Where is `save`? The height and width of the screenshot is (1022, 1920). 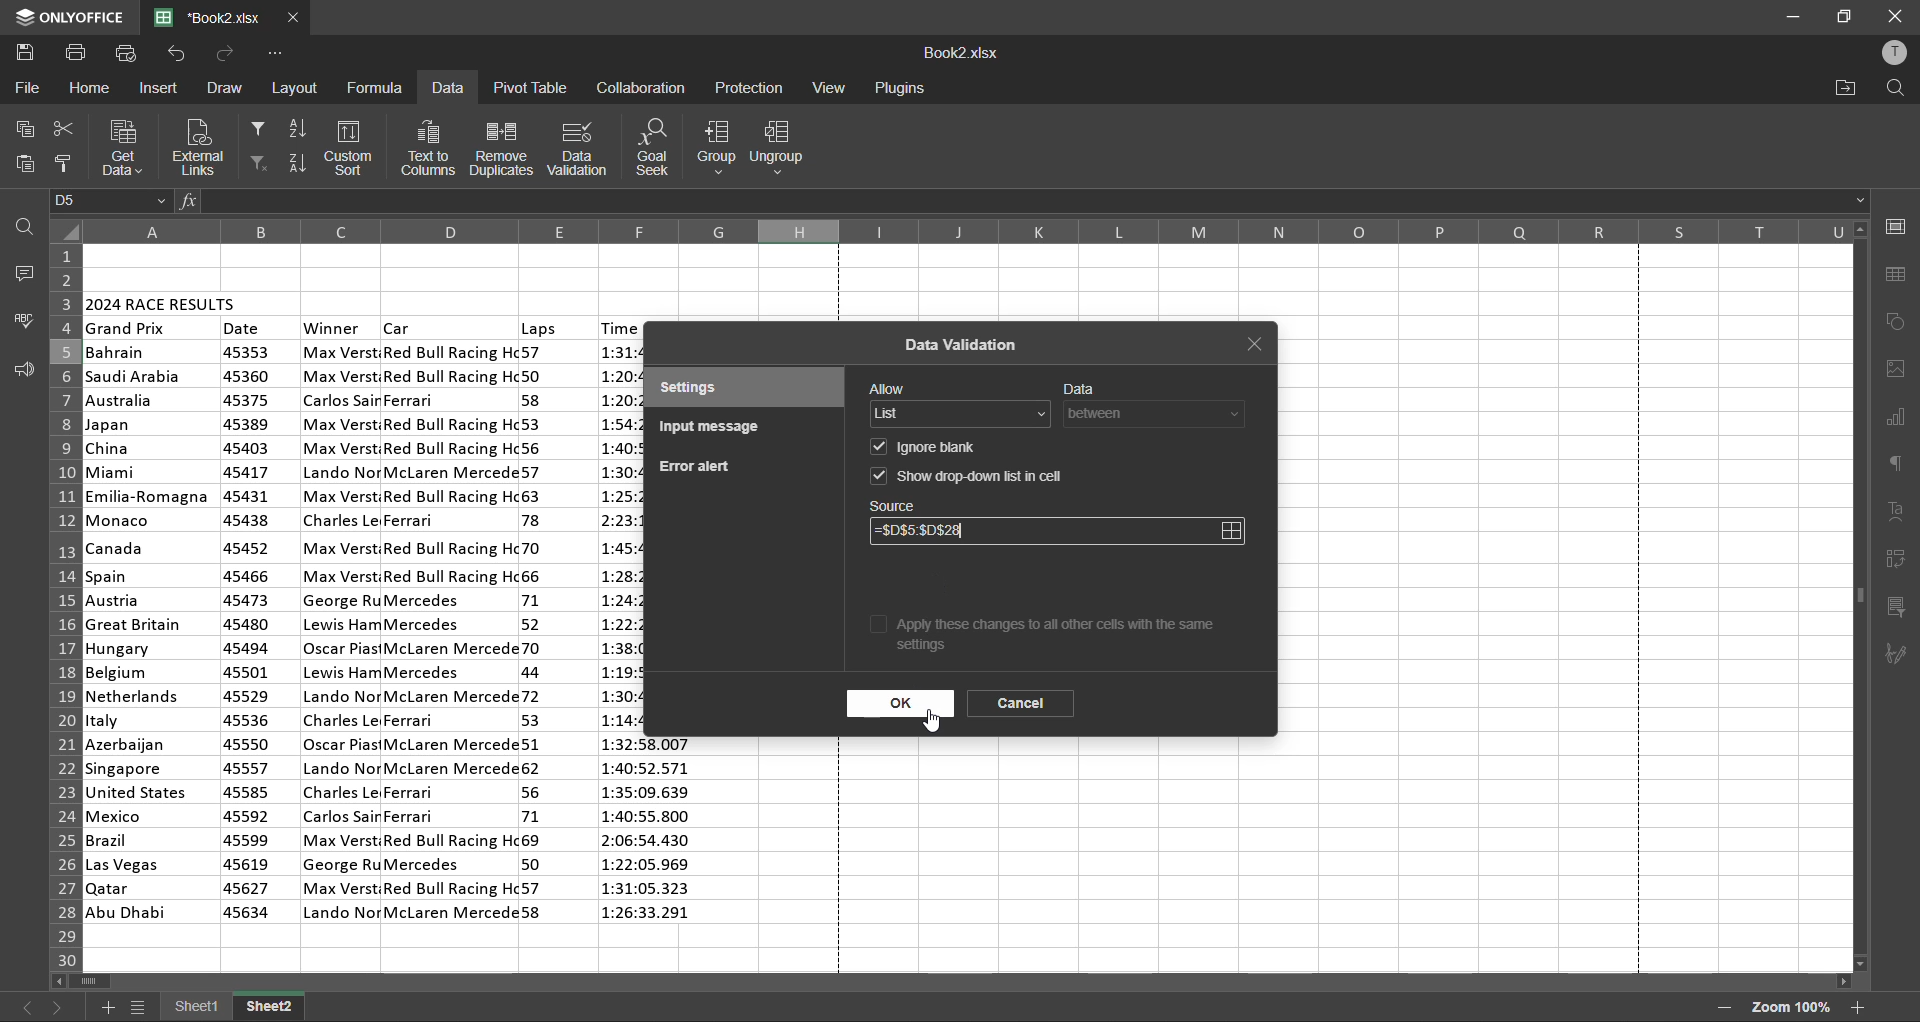 save is located at coordinates (30, 53).